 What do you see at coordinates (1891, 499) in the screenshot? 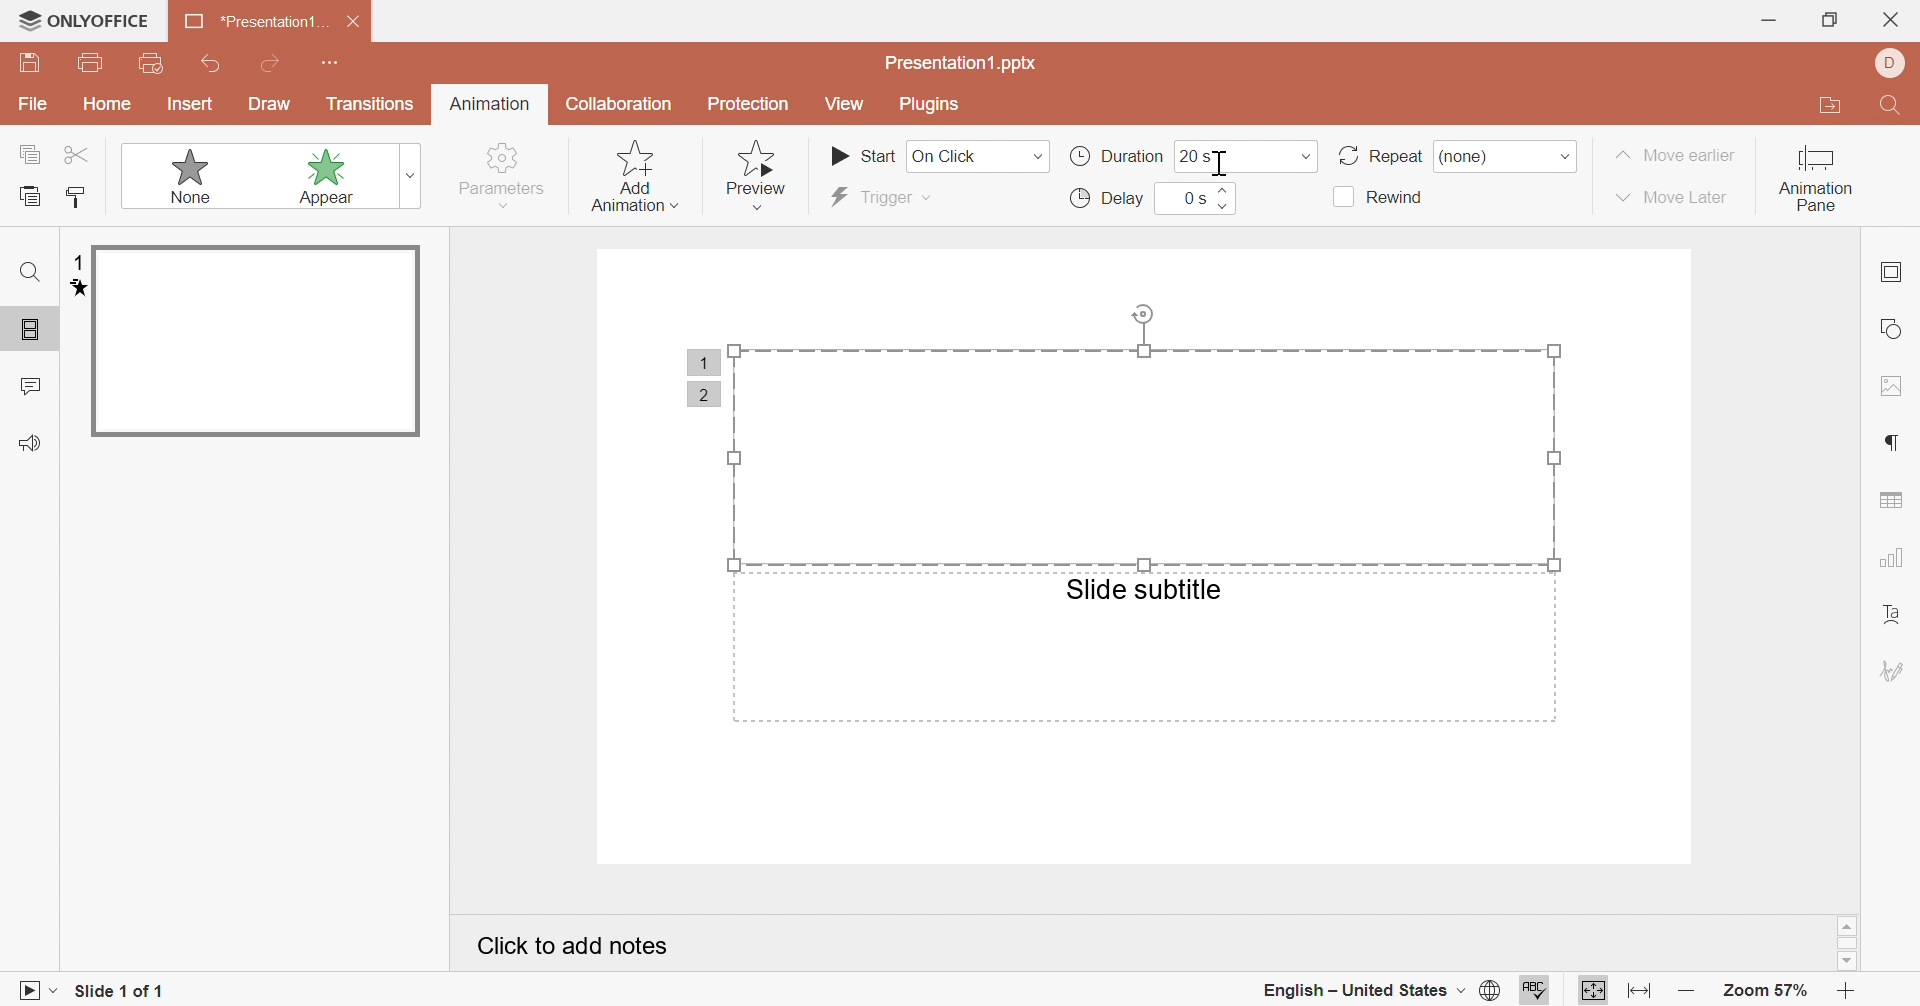
I see `table settings` at bounding box center [1891, 499].